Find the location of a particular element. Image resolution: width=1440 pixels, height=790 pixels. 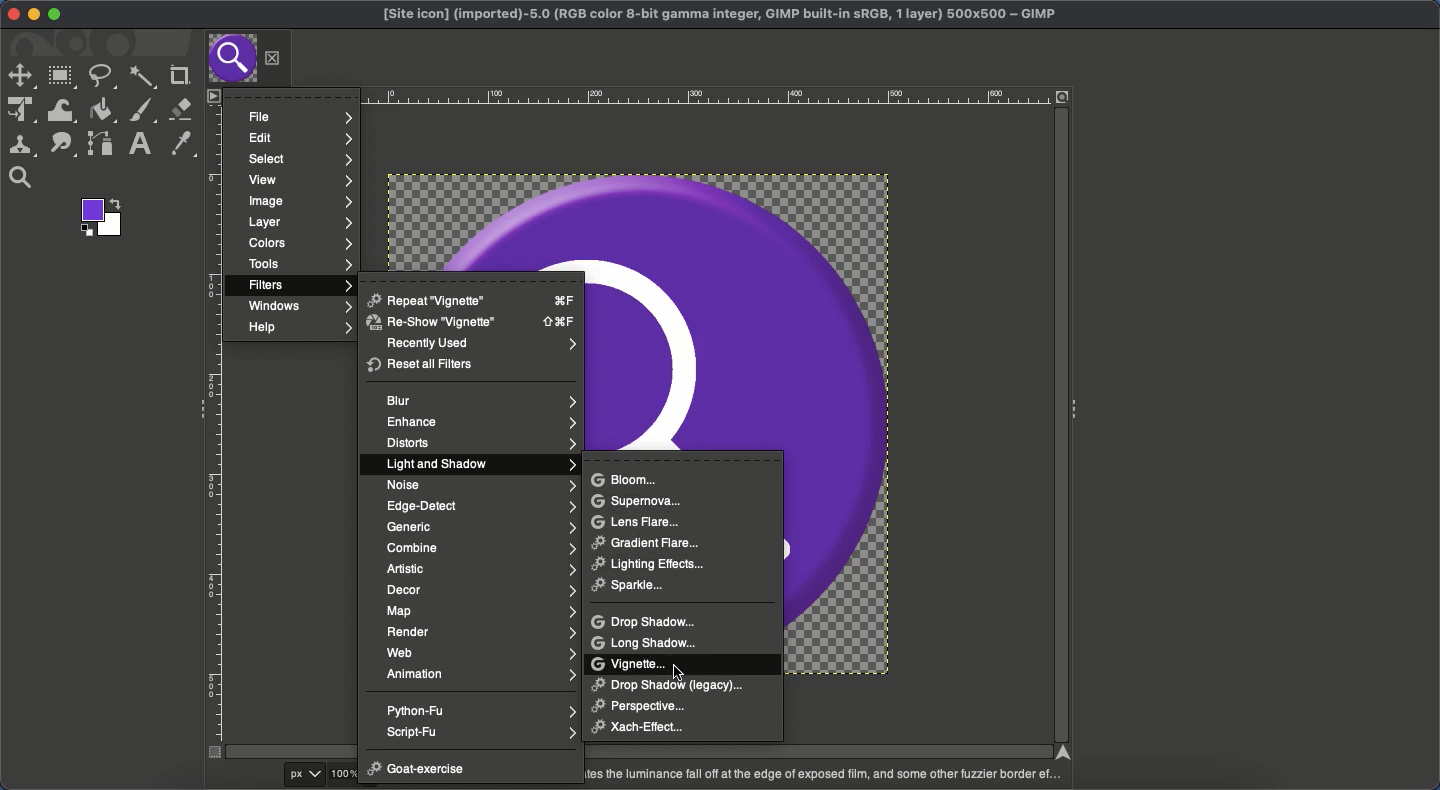

Python-fu is located at coordinates (482, 710).